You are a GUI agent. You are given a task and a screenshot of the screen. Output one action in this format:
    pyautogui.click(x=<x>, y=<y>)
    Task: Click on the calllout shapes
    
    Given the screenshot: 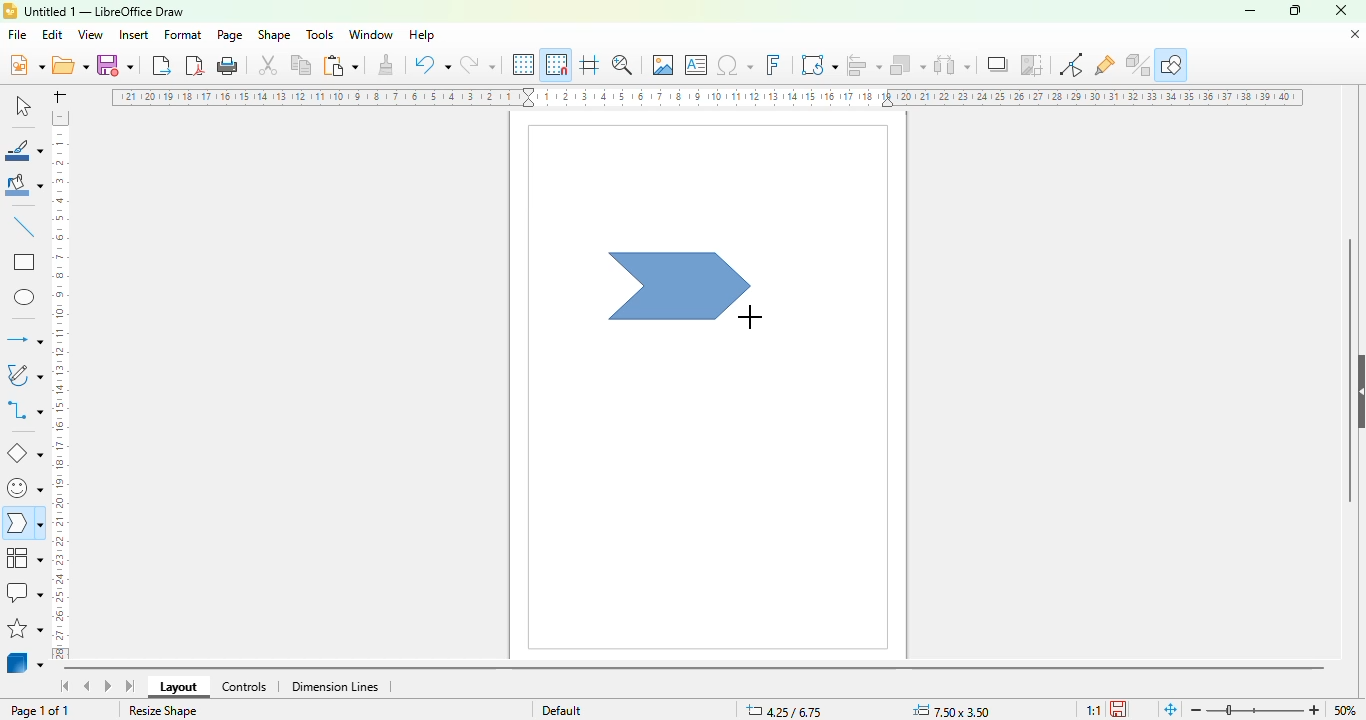 What is the action you would take?
    pyautogui.click(x=24, y=592)
    